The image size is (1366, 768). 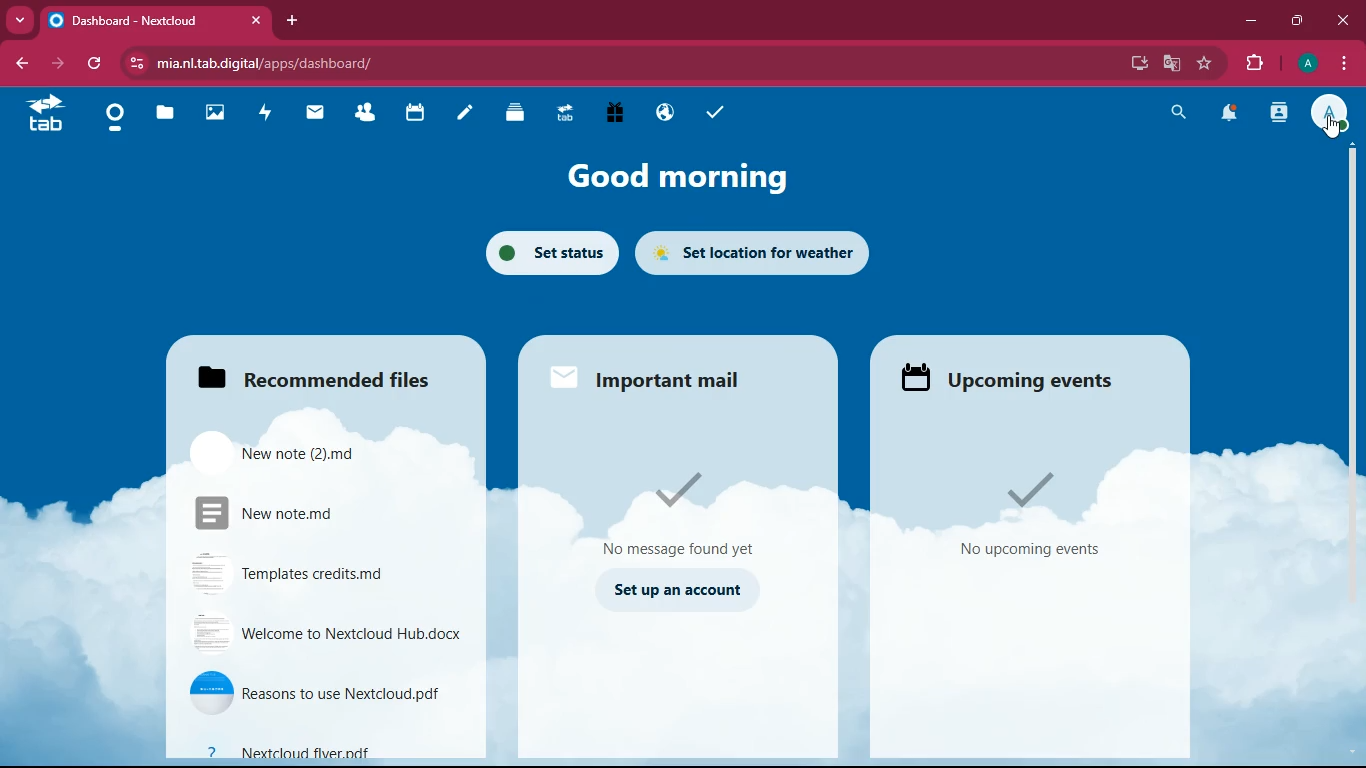 I want to click on search, so click(x=1181, y=112).